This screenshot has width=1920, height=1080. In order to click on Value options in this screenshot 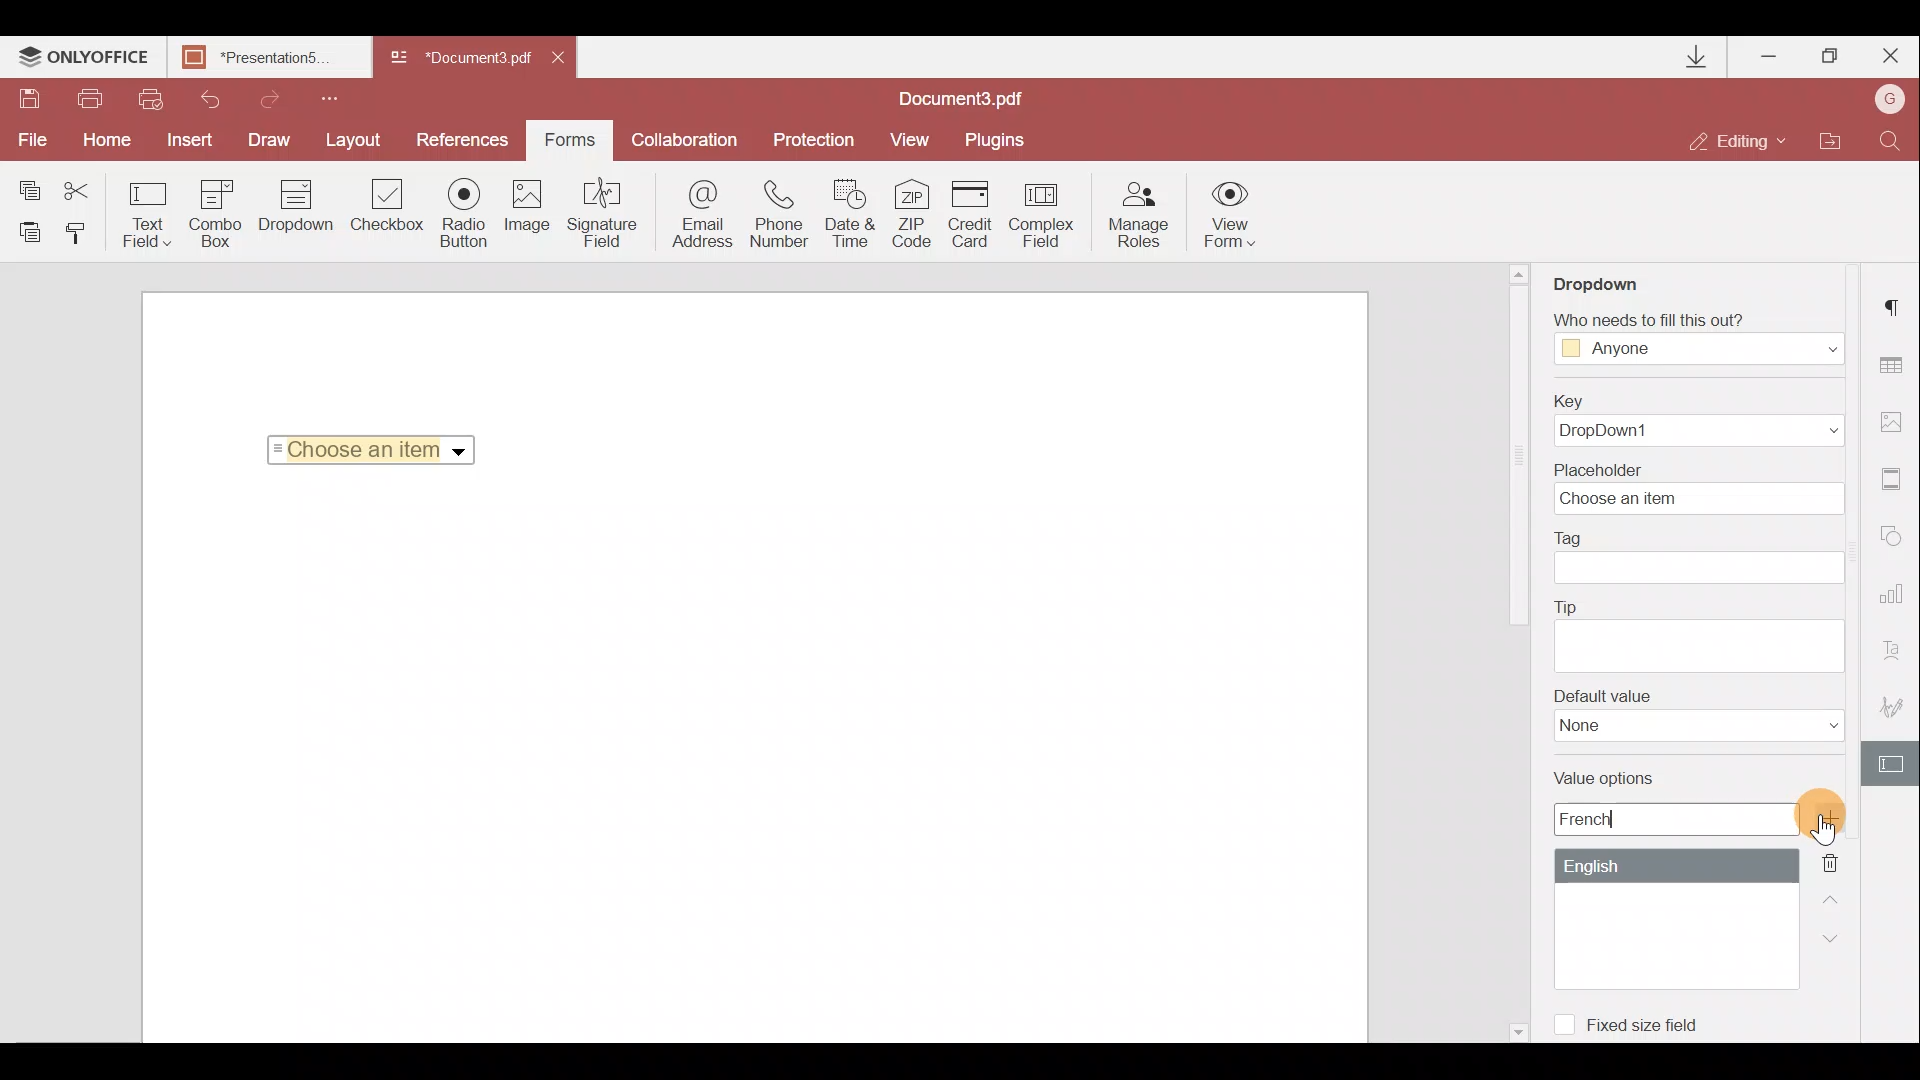, I will do `click(1661, 878)`.